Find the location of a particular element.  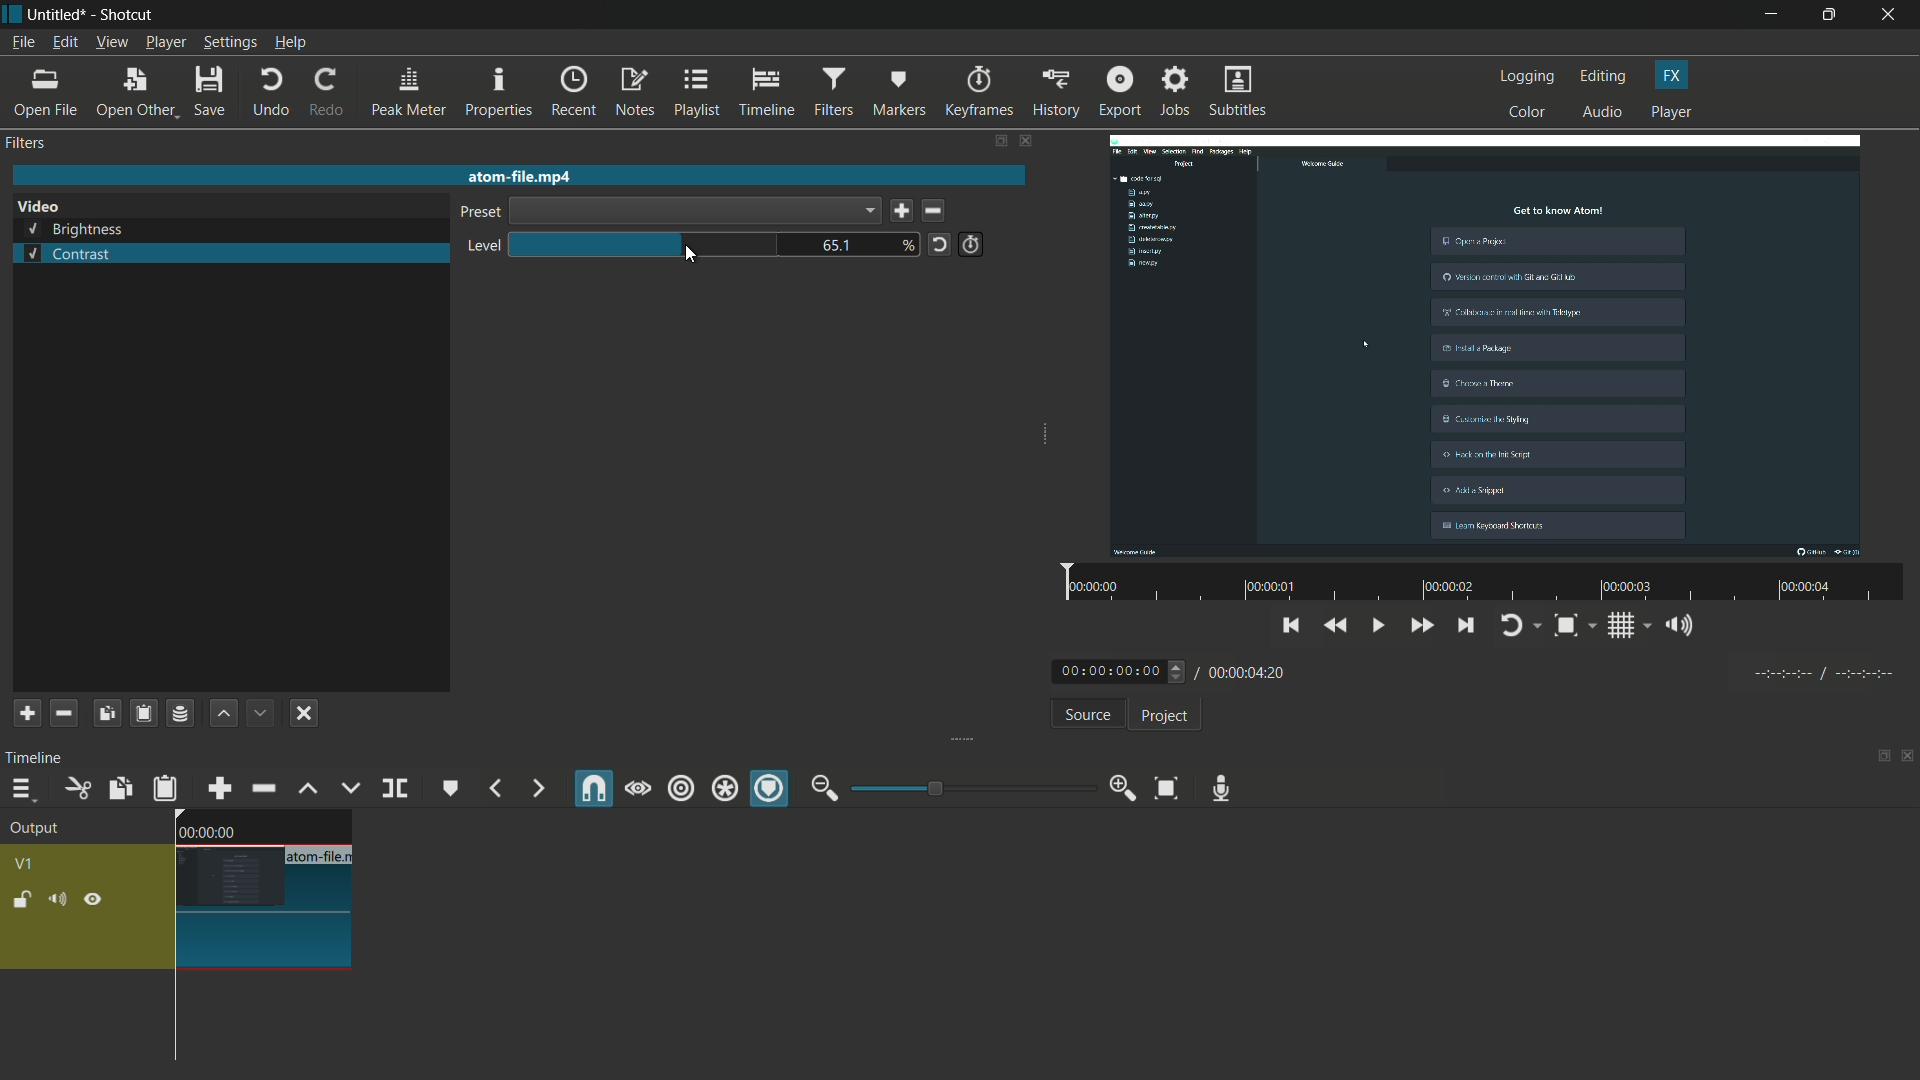

timecodes is located at coordinates (1821, 670).